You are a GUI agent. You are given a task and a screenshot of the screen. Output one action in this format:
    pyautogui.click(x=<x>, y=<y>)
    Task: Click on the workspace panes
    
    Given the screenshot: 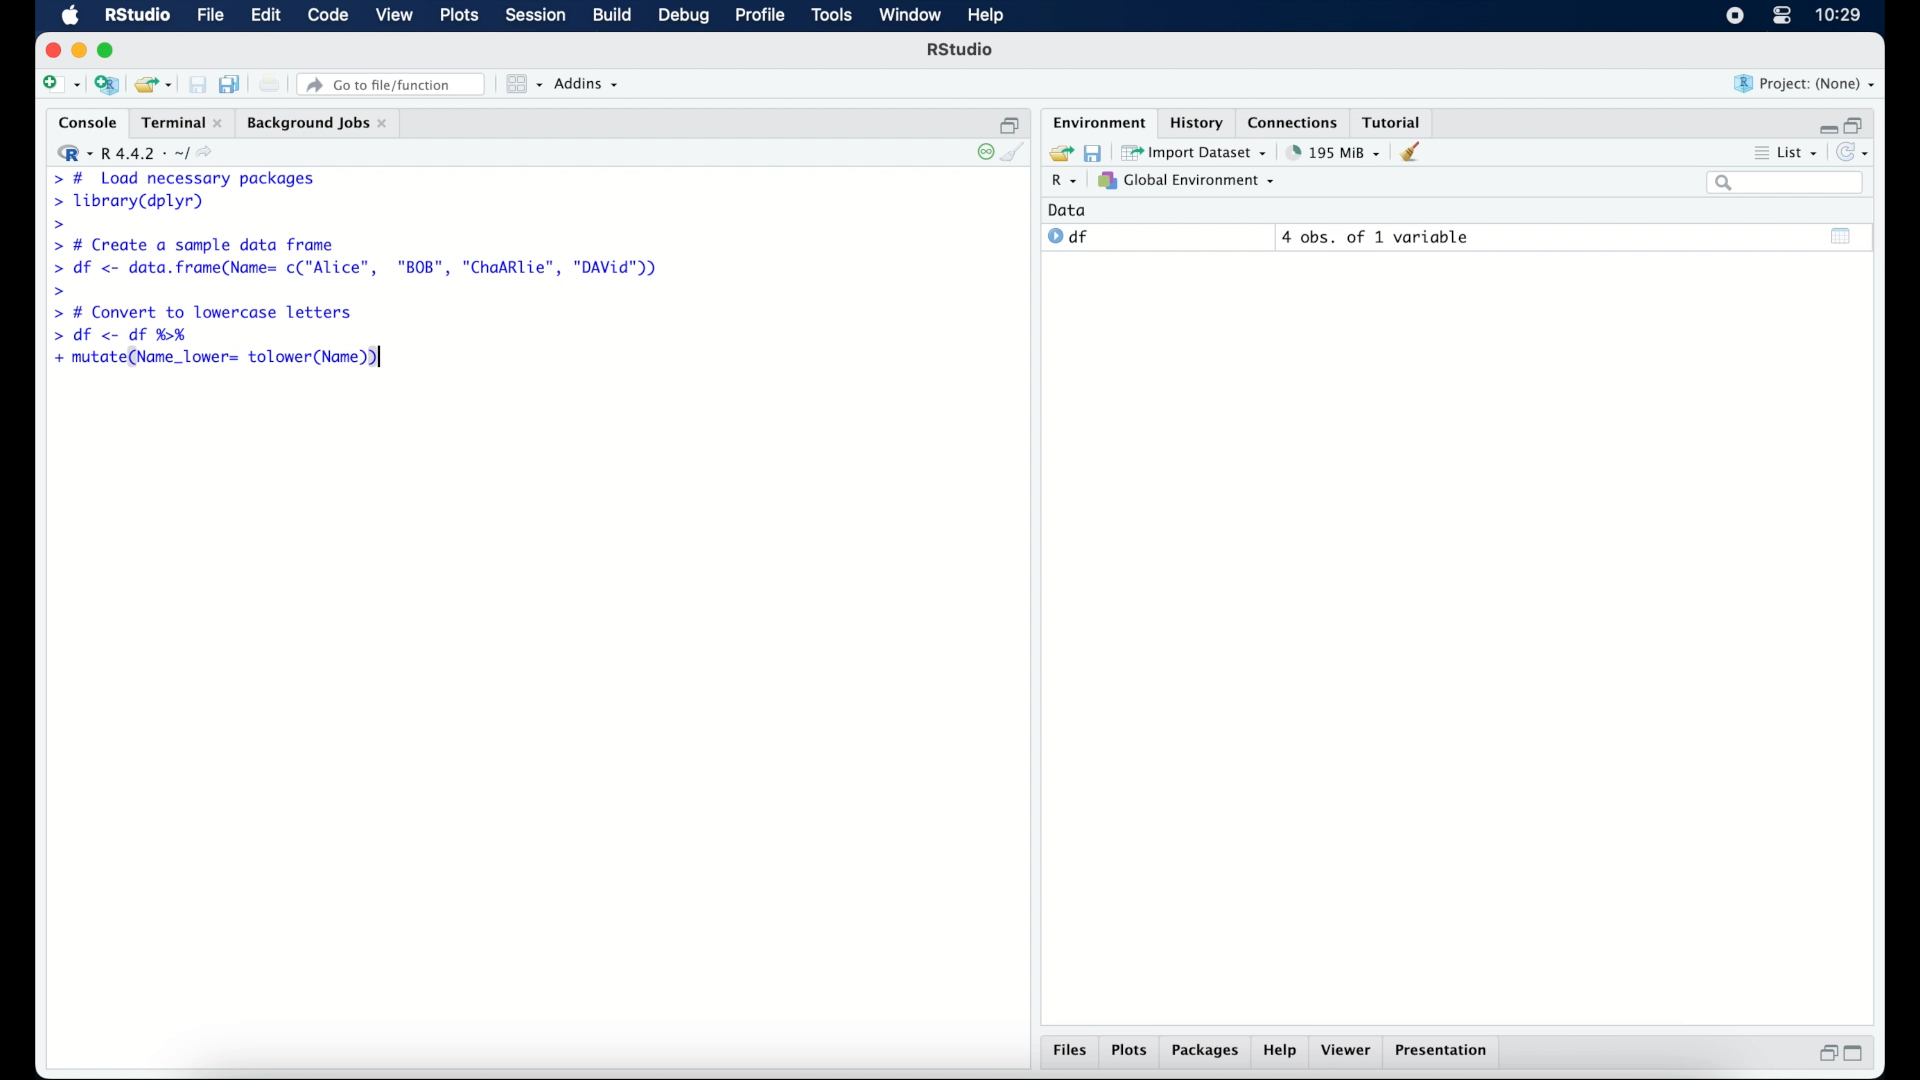 What is the action you would take?
    pyautogui.click(x=522, y=84)
    